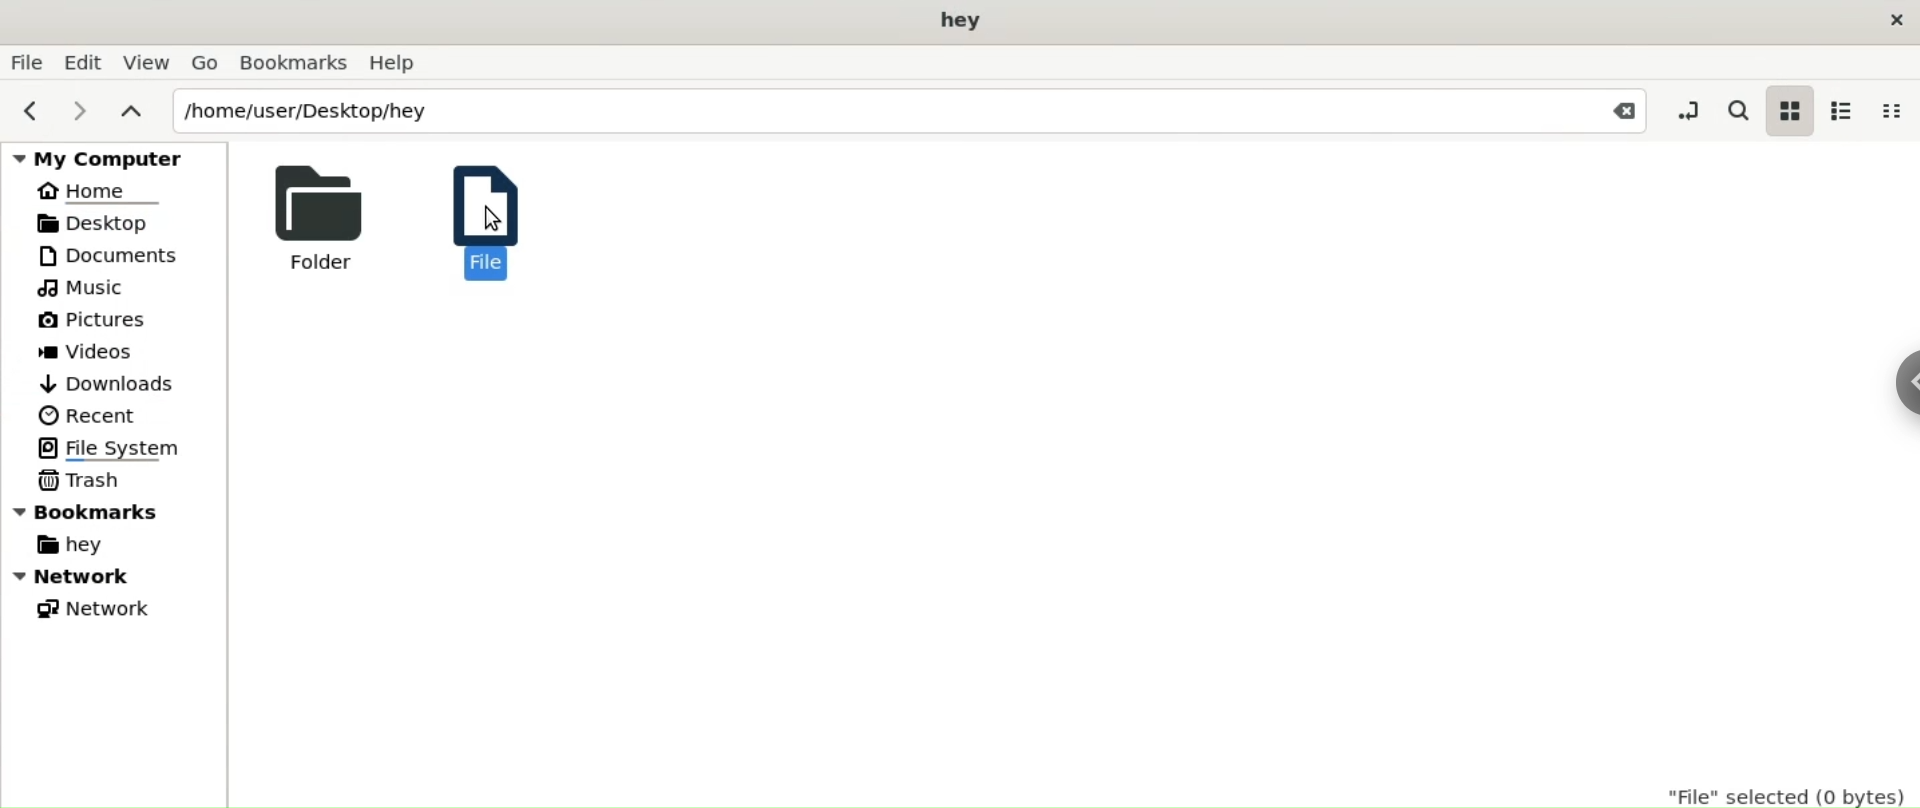 The image size is (1920, 808). I want to click on Trash, so click(82, 480).